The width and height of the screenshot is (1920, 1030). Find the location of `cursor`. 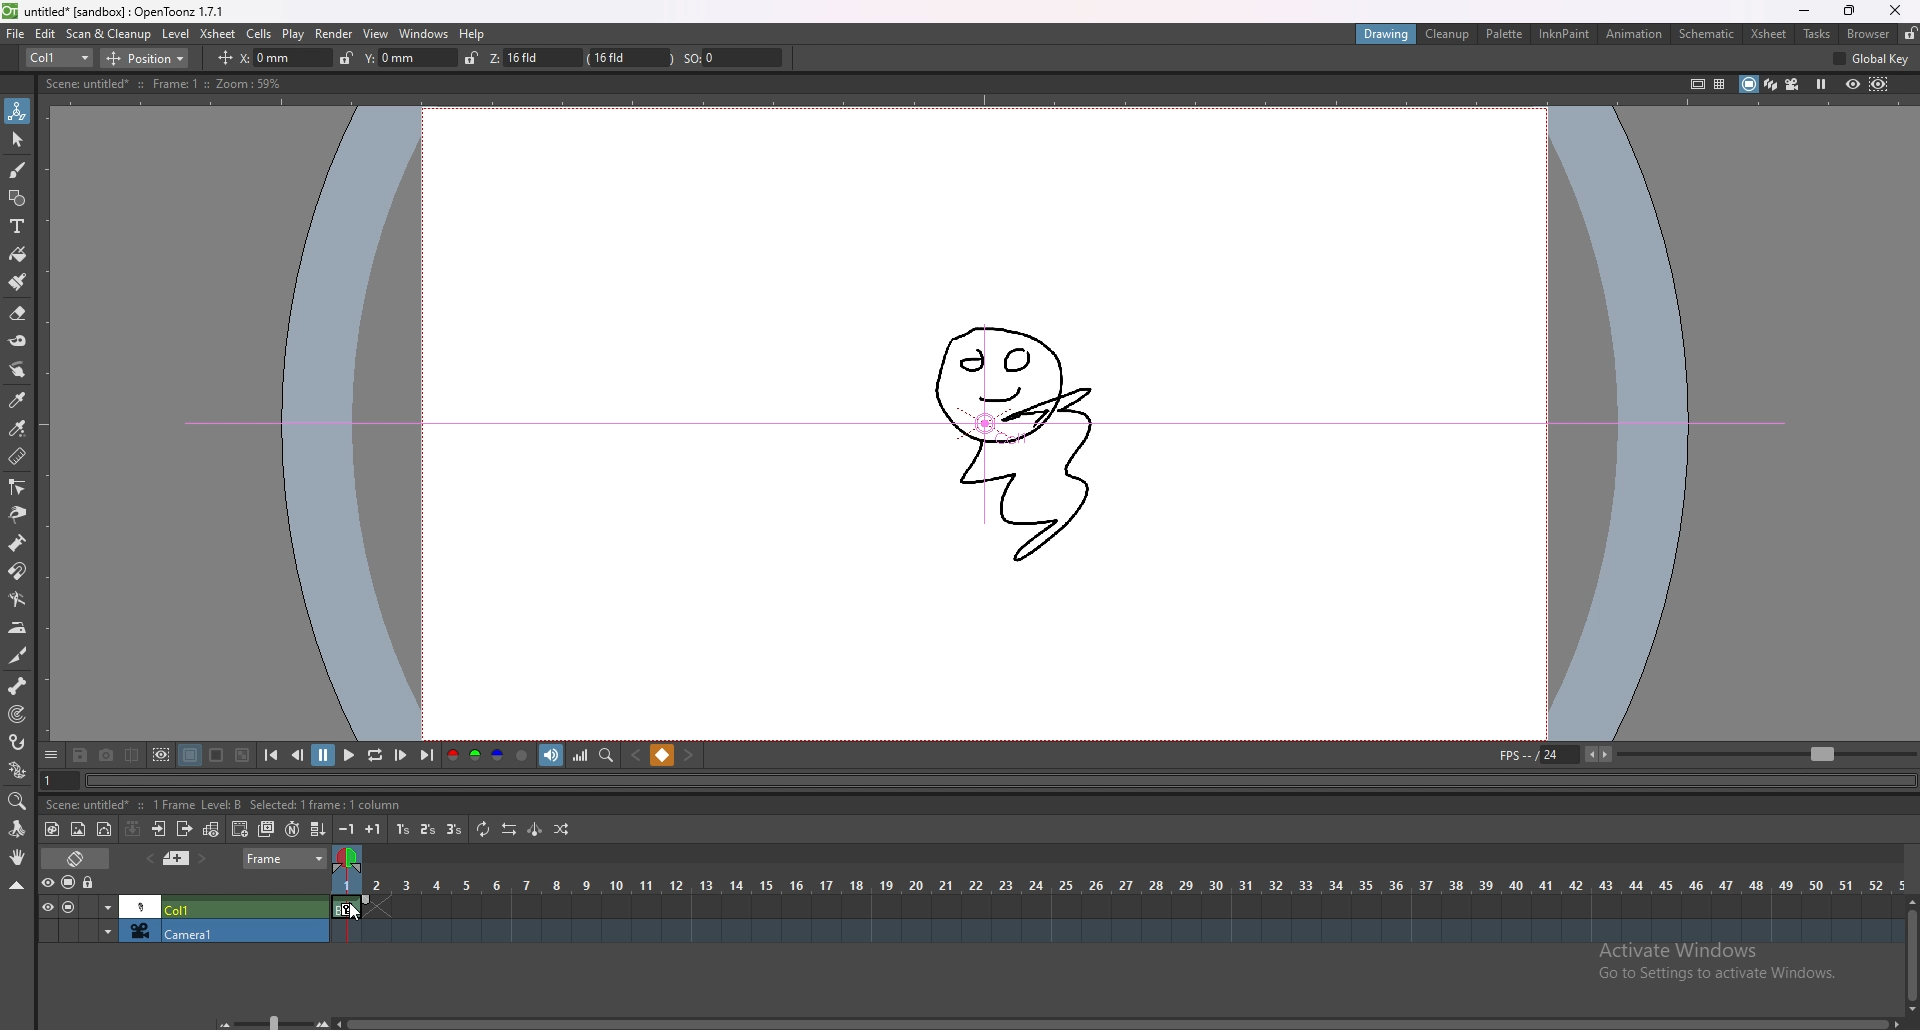

cursor is located at coordinates (355, 911).